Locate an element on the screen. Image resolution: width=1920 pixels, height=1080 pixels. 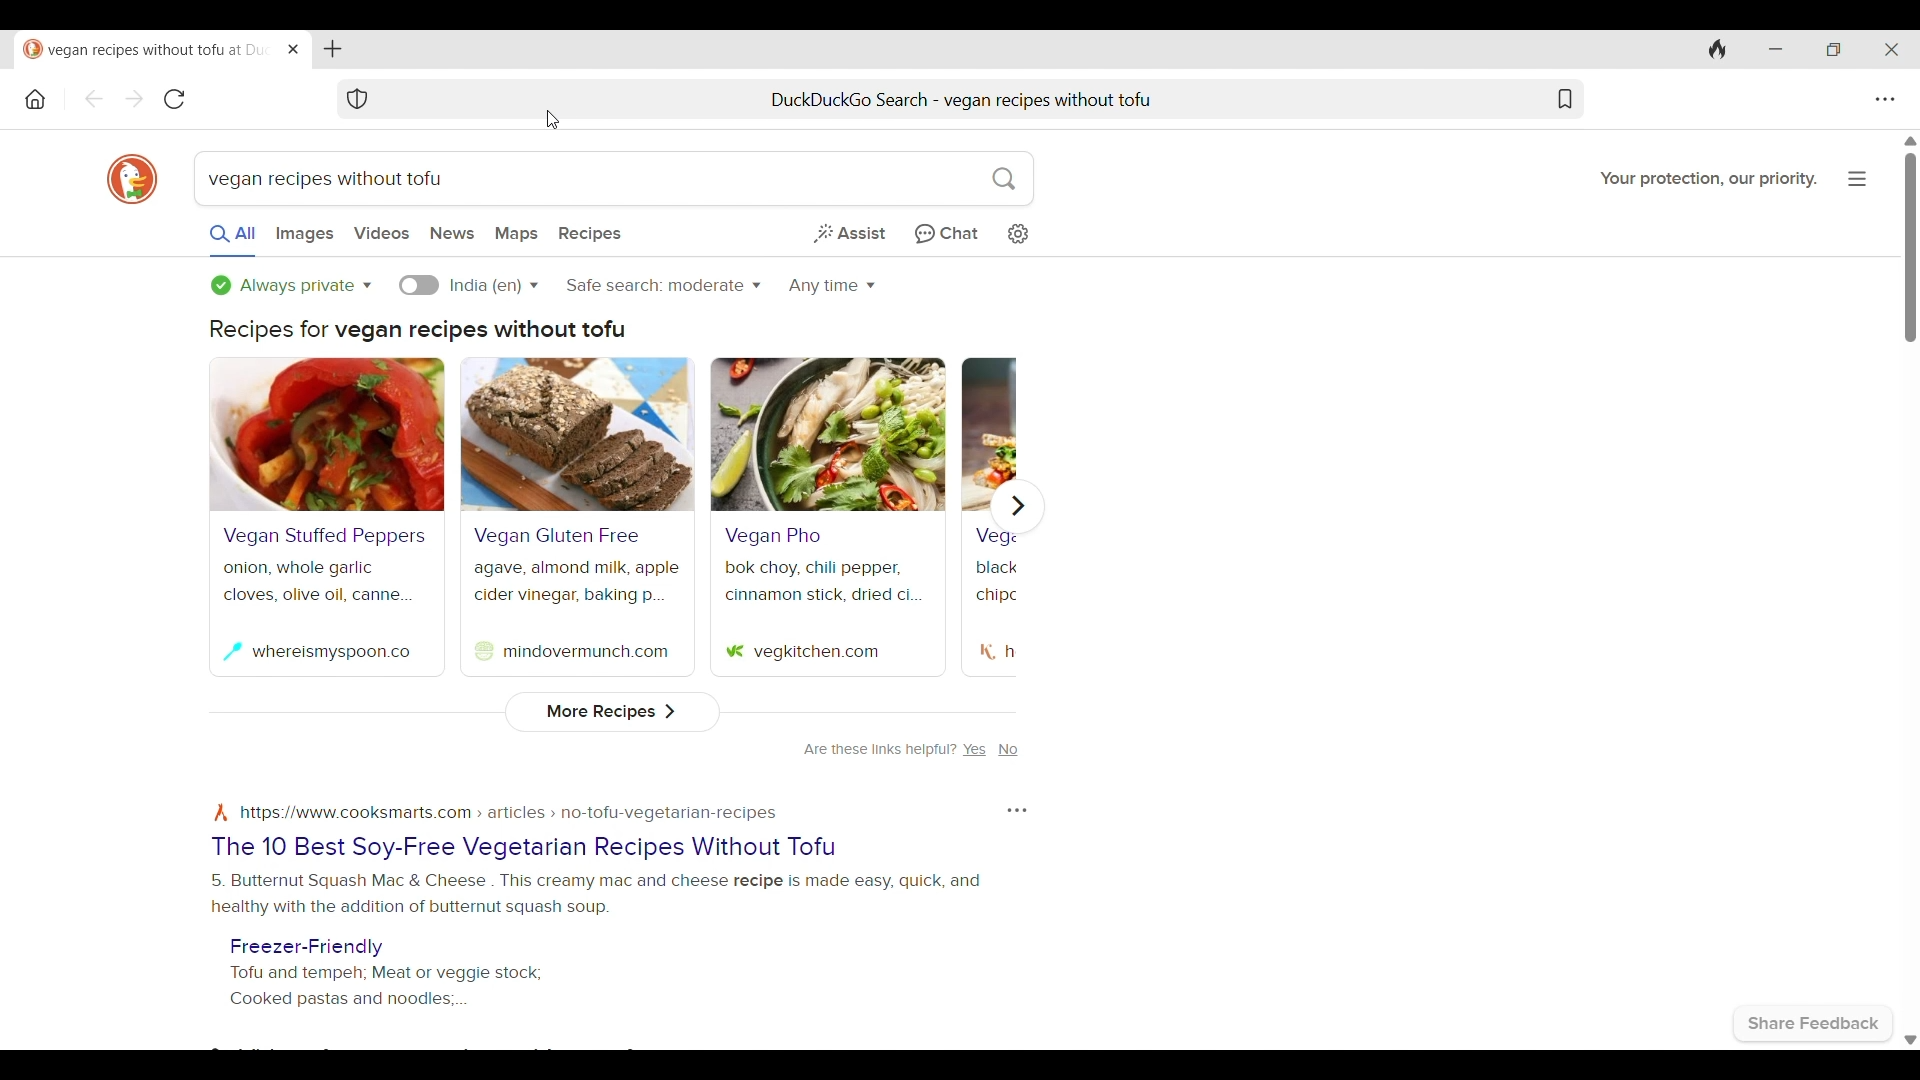
Generate a short answer from the web is located at coordinates (849, 233).